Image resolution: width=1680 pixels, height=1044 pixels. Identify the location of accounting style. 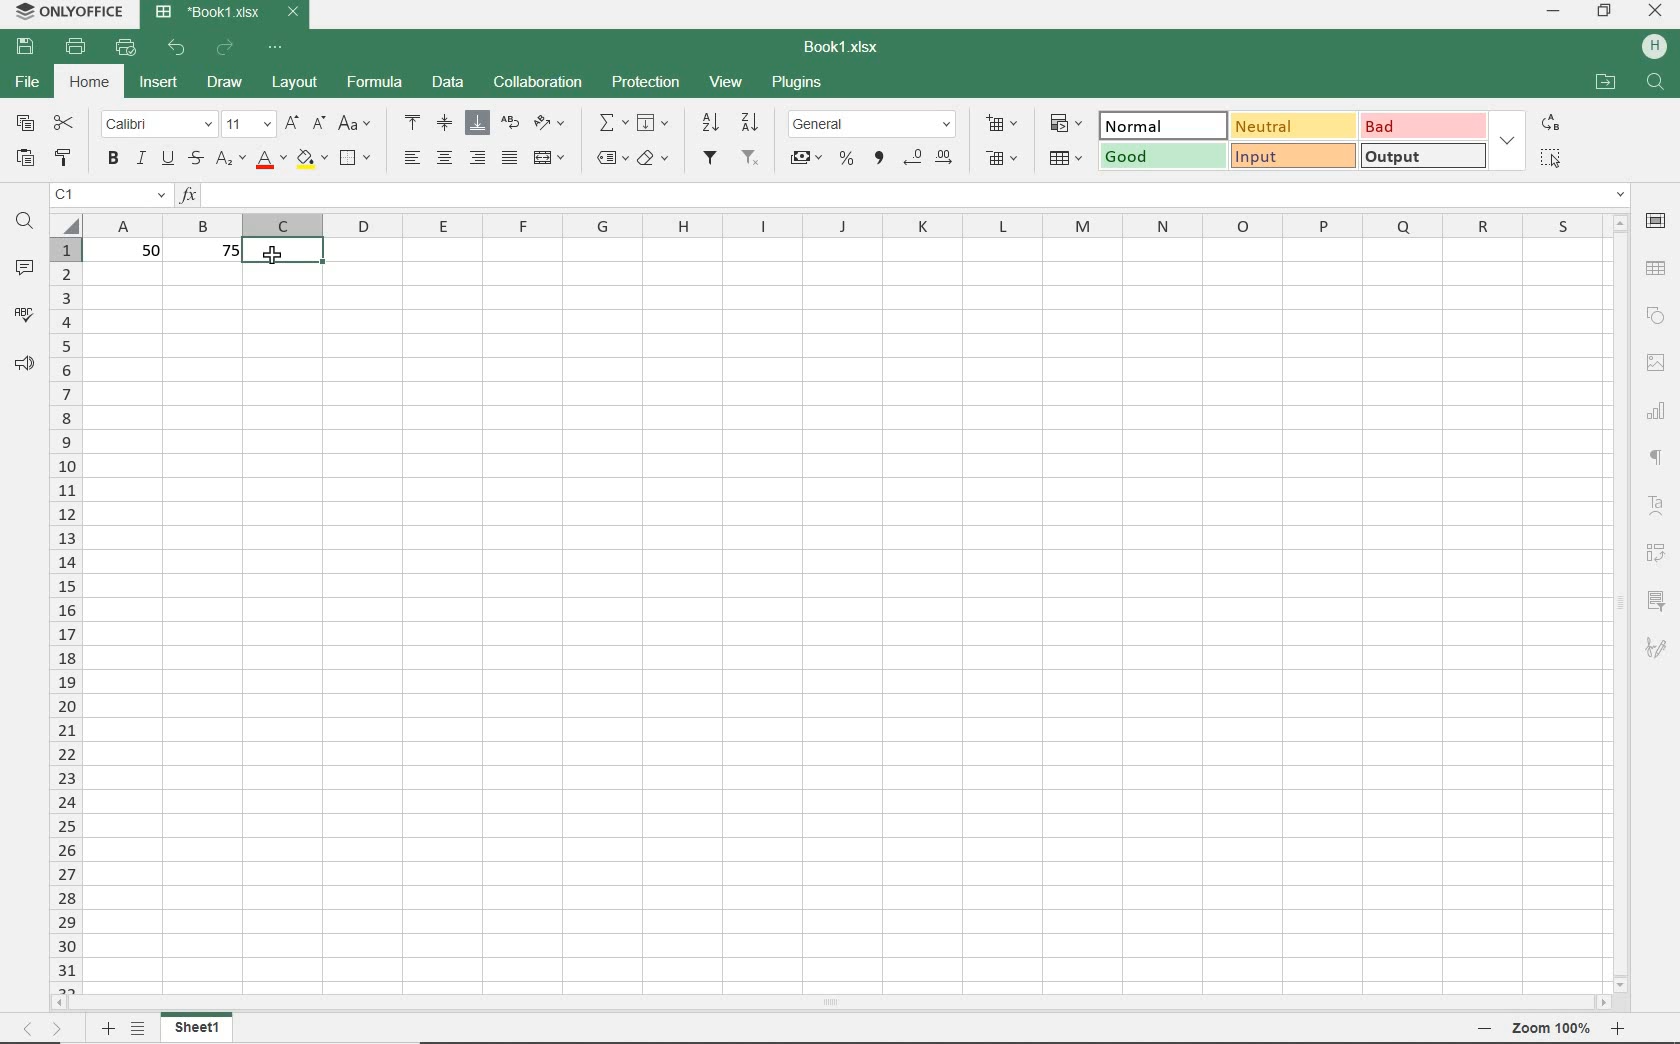
(807, 158).